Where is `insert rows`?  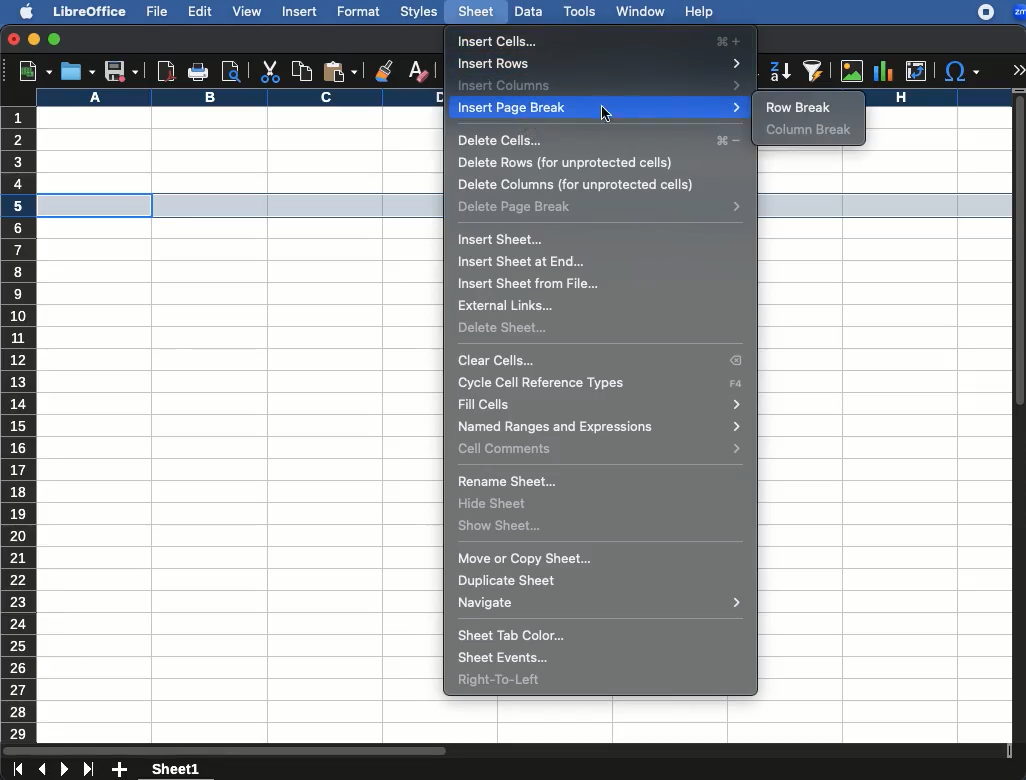
insert rows is located at coordinates (601, 64).